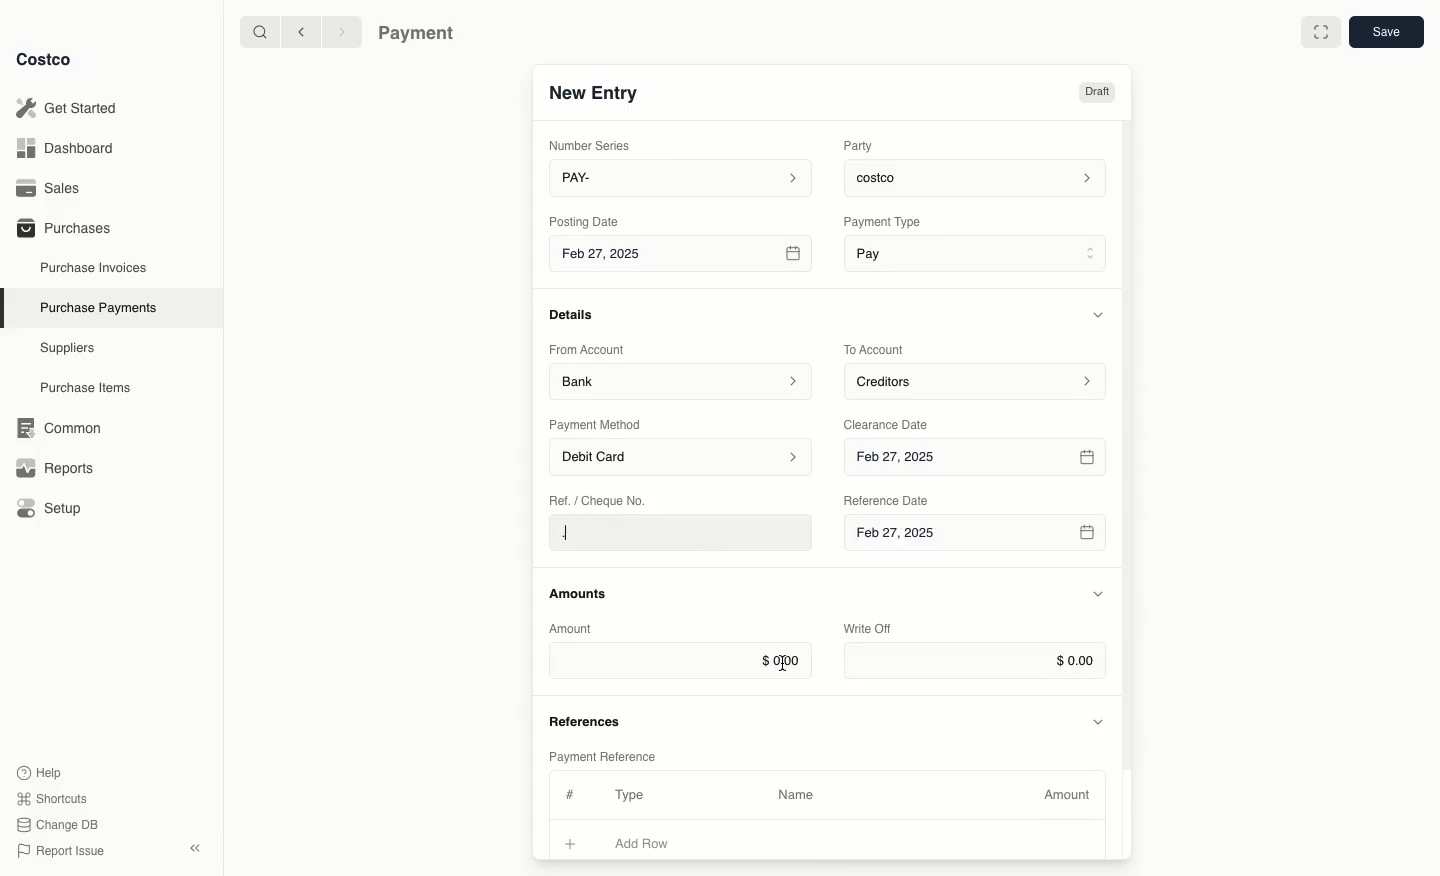 The height and width of the screenshot is (876, 1440). What do you see at coordinates (68, 347) in the screenshot?
I see `Suppliers` at bounding box center [68, 347].